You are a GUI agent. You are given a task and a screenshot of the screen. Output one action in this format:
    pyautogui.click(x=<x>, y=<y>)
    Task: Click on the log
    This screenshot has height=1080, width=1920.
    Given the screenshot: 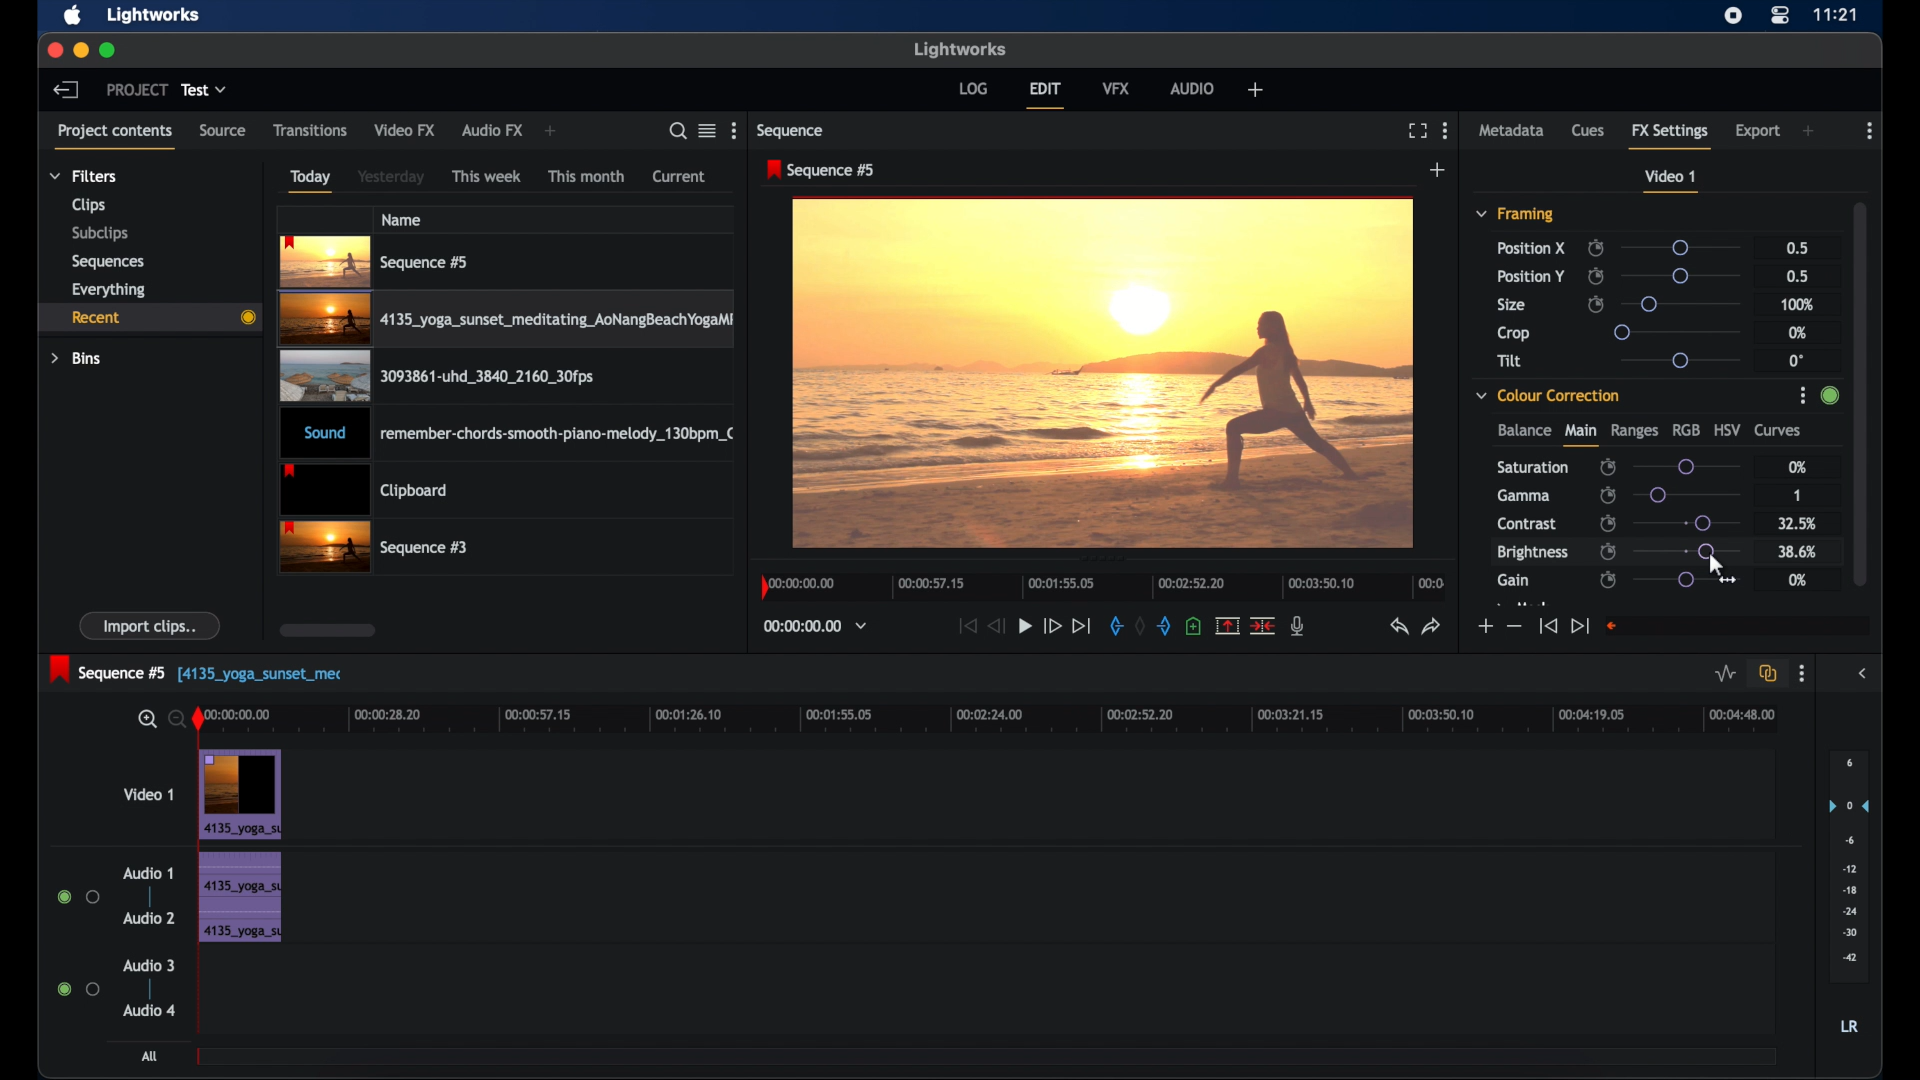 What is the action you would take?
    pyautogui.click(x=972, y=87)
    